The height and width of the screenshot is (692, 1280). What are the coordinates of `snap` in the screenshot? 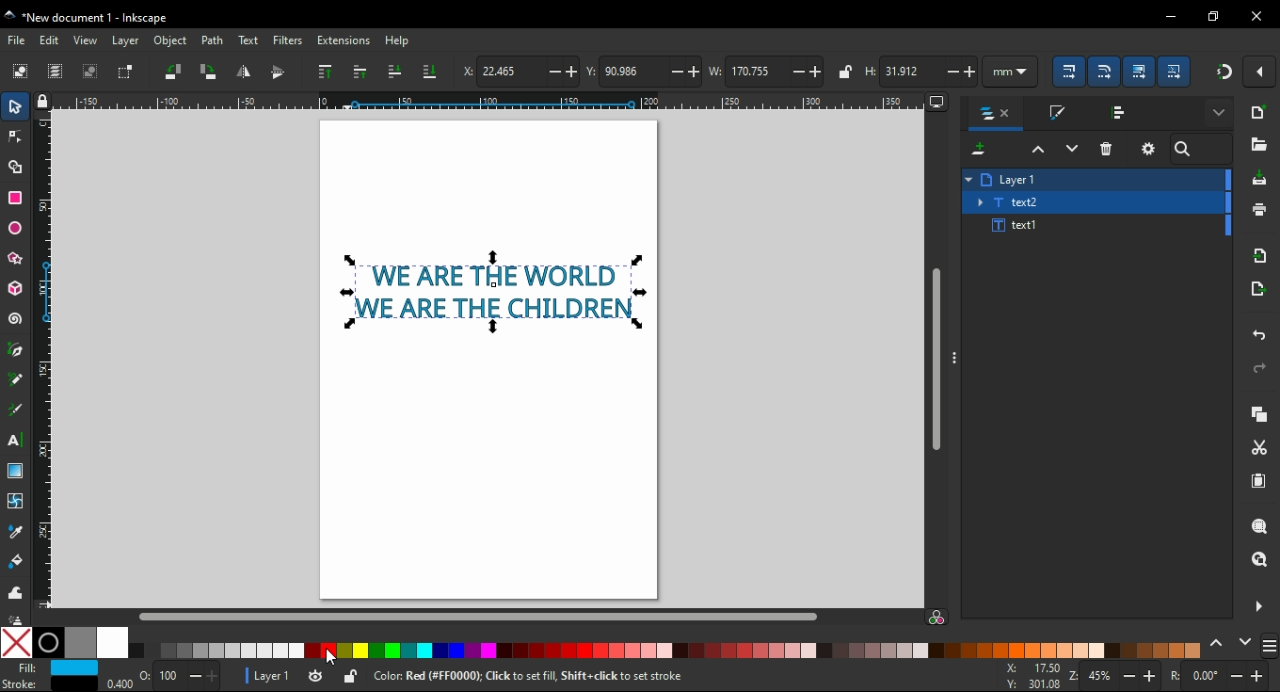 It's located at (1221, 73).